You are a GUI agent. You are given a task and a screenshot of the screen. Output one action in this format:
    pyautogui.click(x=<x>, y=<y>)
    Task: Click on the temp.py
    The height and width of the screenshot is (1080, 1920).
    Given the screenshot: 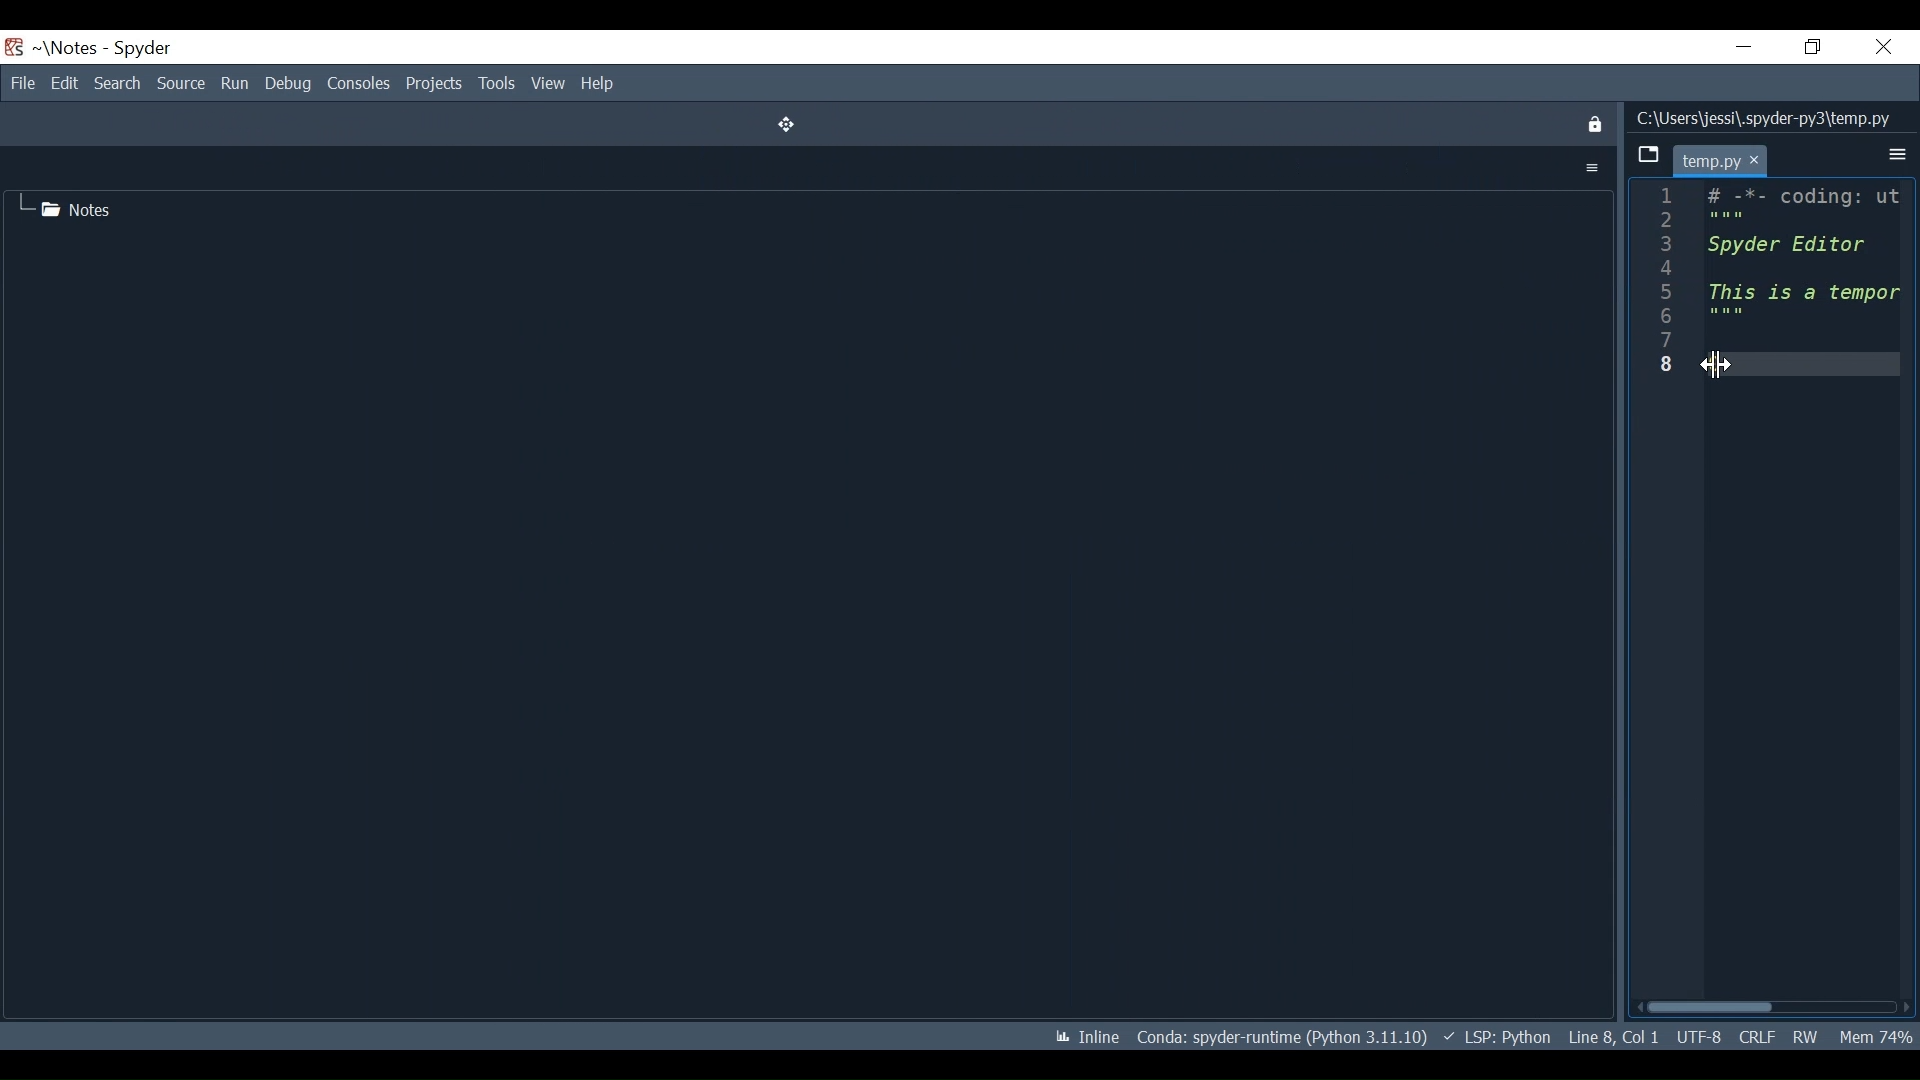 What is the action you would take?
    pyautogui.click(x=1710, y=162)
    